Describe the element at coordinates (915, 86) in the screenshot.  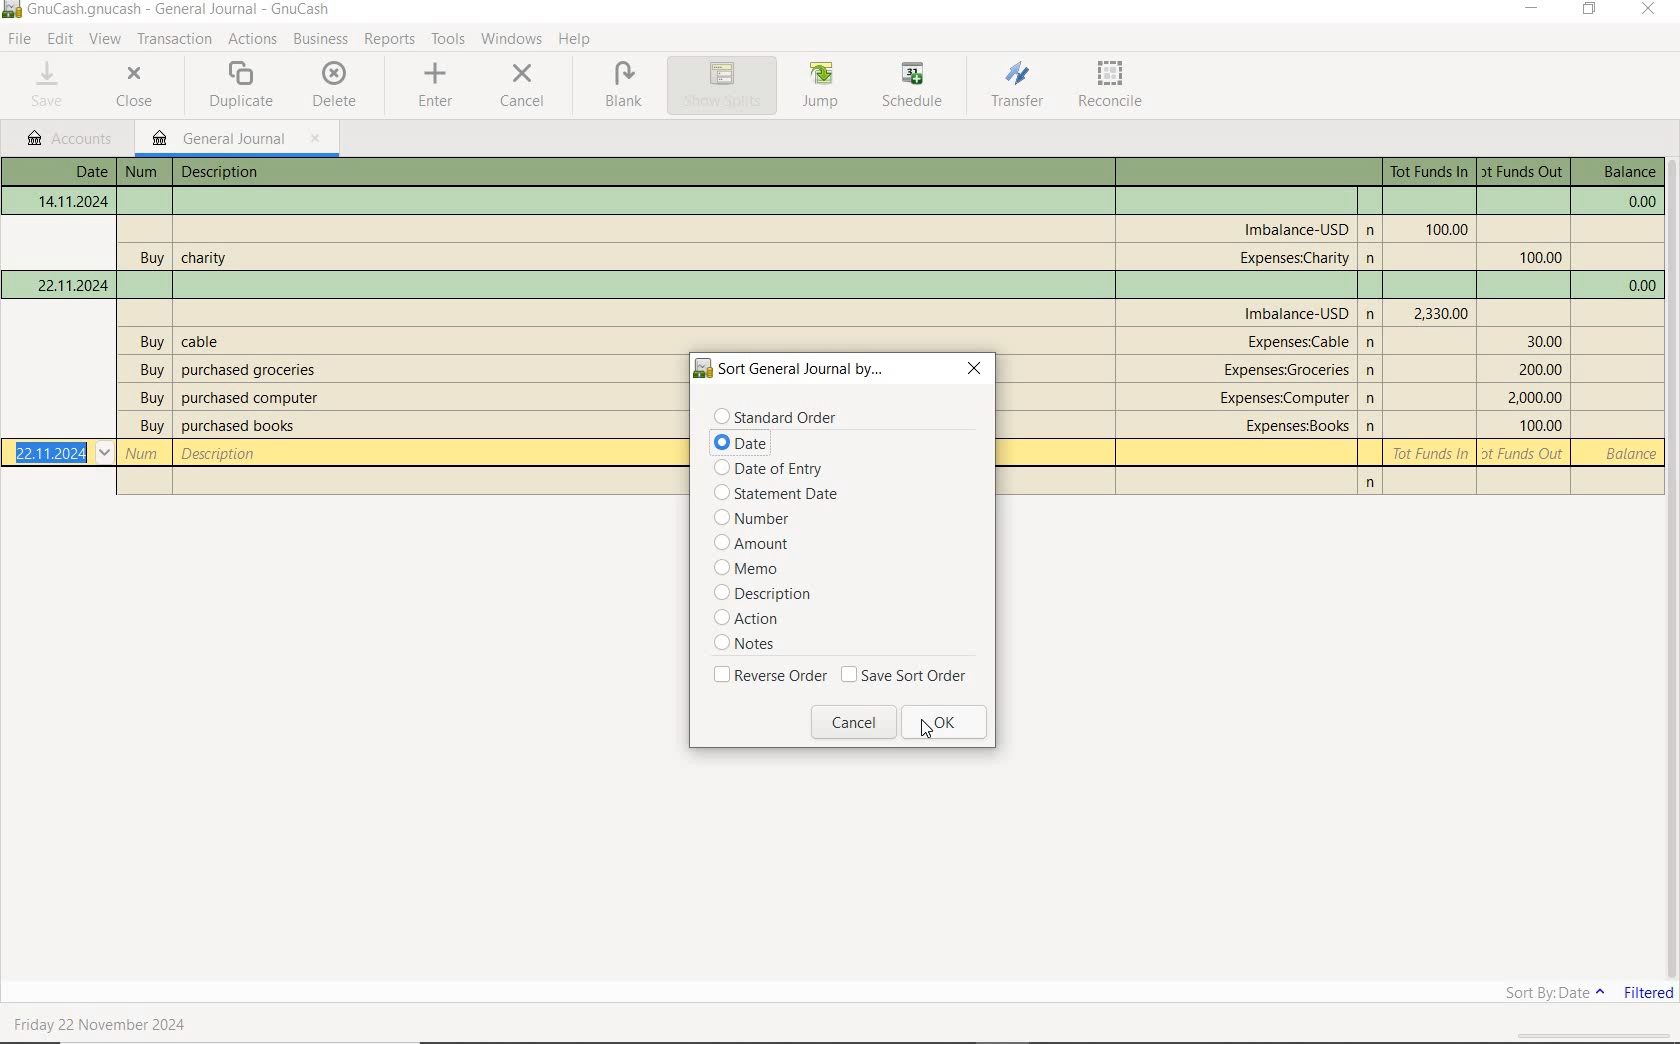
I see `SCHEDULE` at that location.